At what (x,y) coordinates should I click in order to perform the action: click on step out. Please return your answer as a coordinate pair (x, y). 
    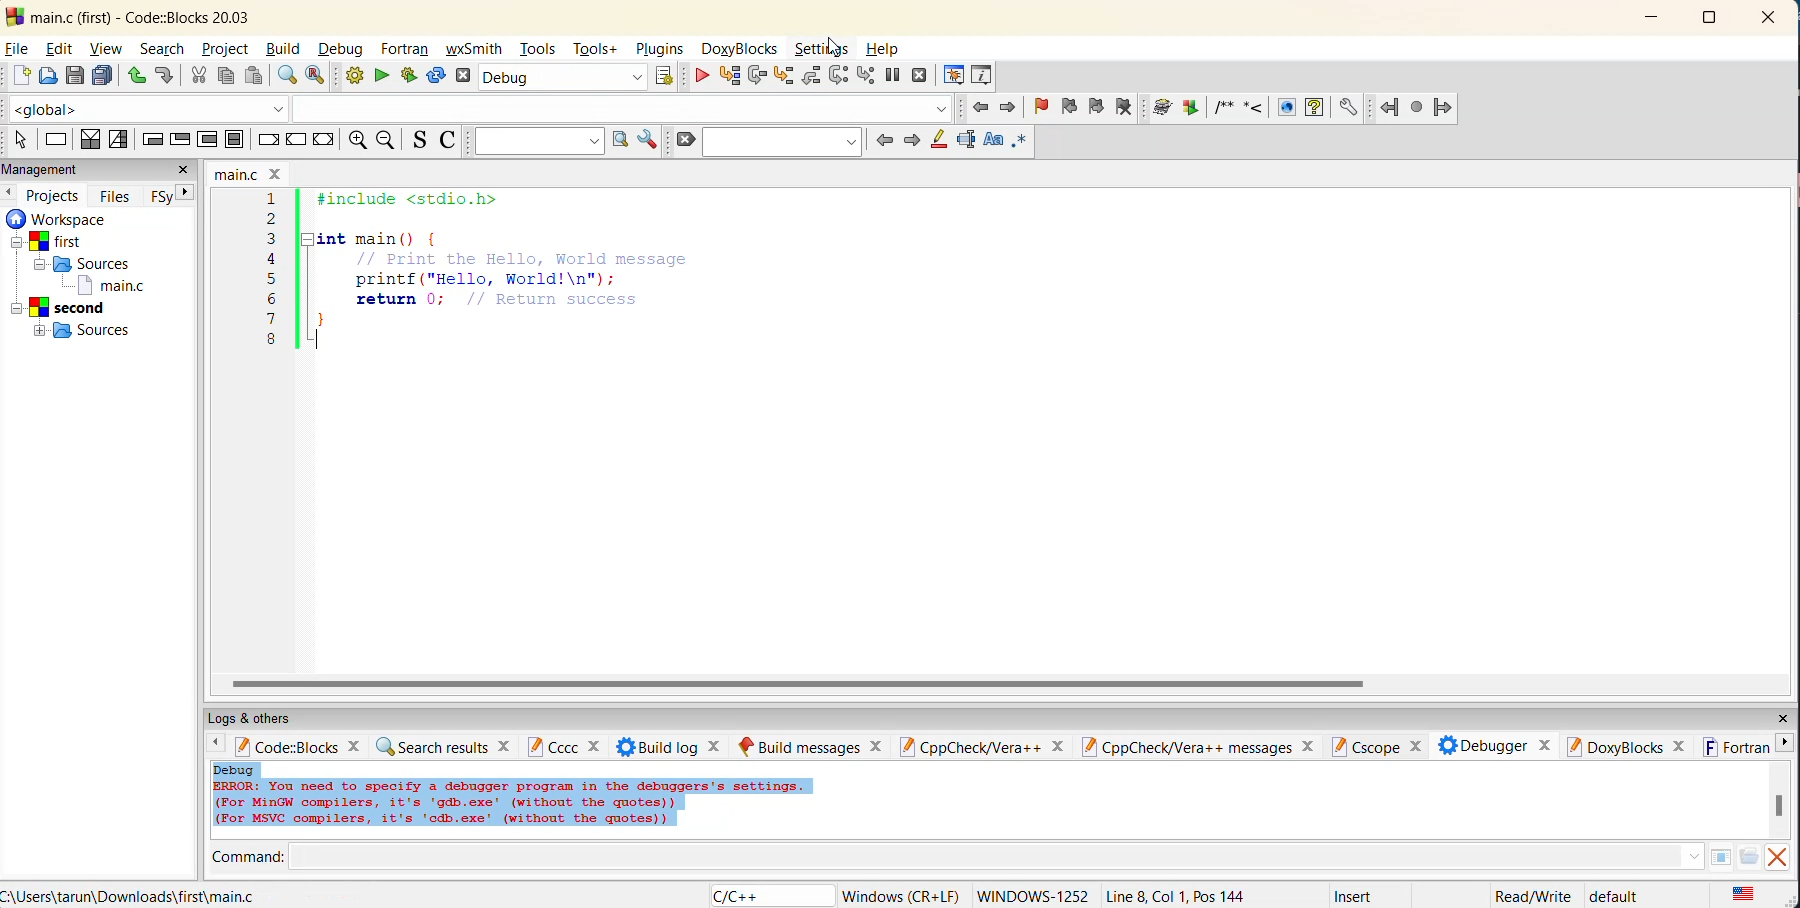
    Looking at the image, I should click on (808, 77).